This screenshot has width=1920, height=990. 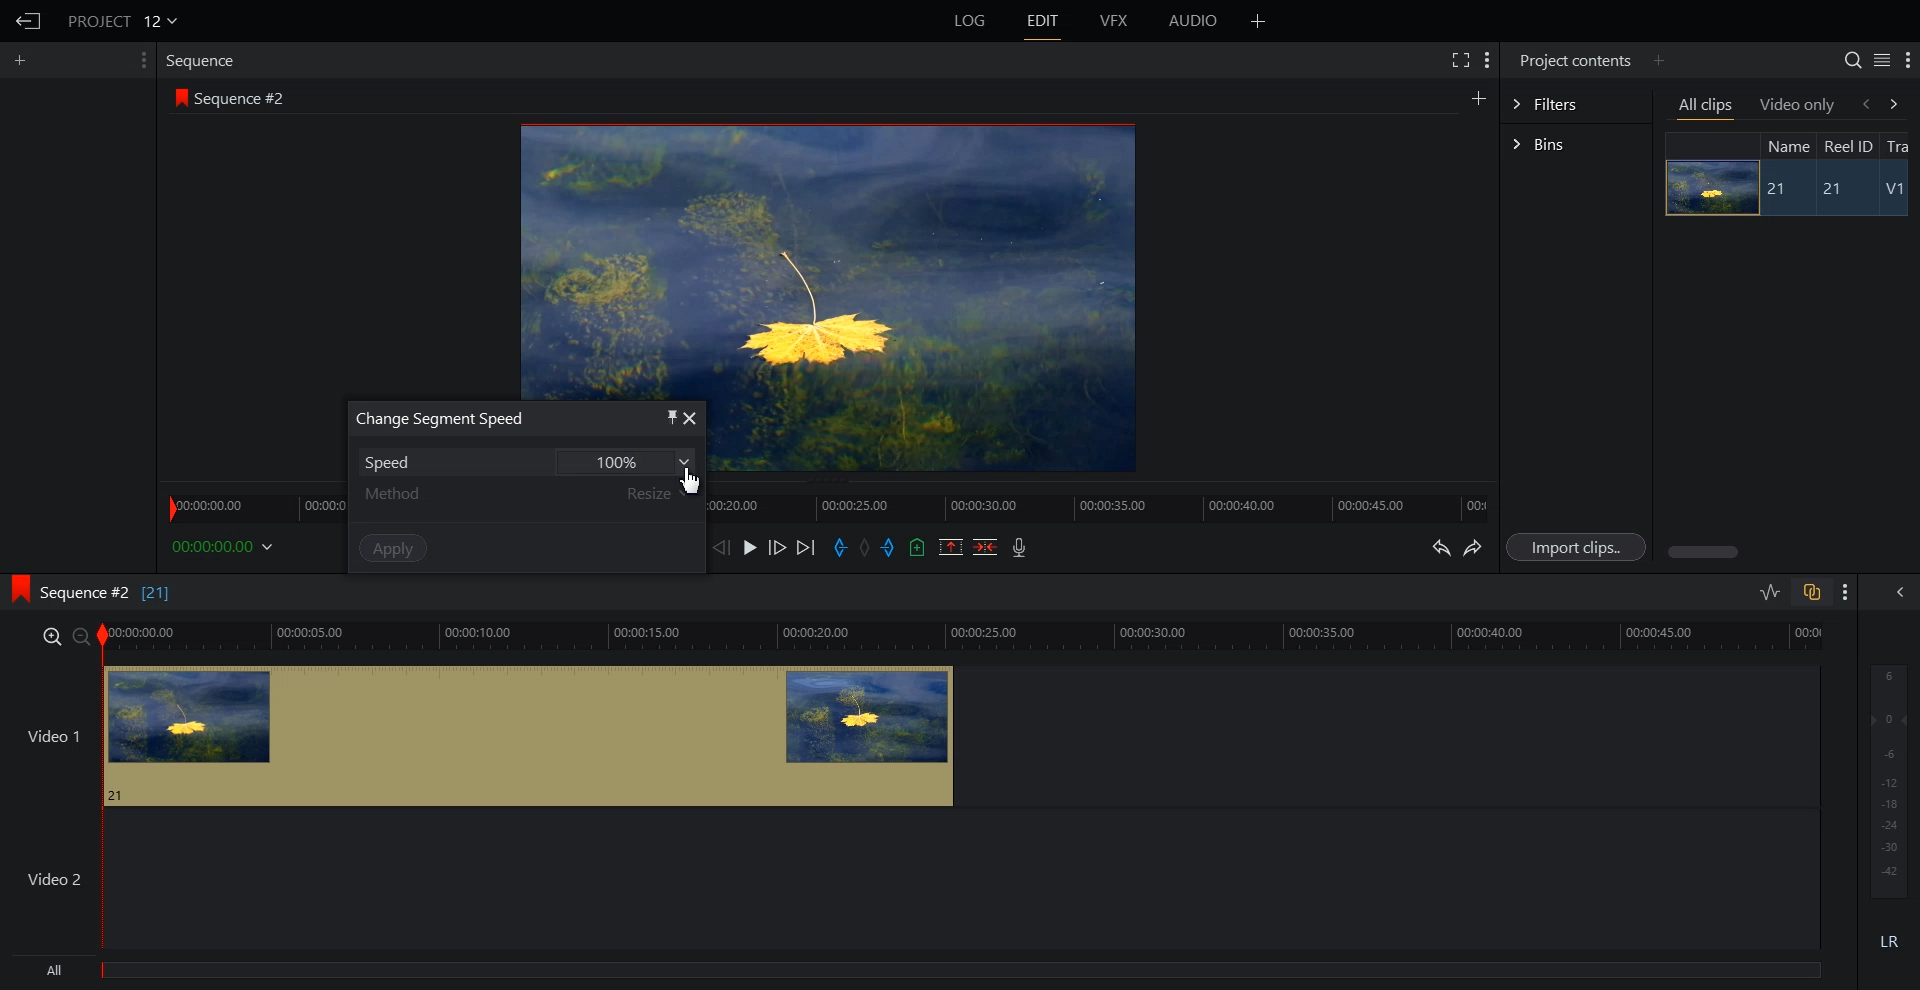 What do you see at coordinates (693, 418) in the screenshot?
I see `close` at bounding box center [693, 418].